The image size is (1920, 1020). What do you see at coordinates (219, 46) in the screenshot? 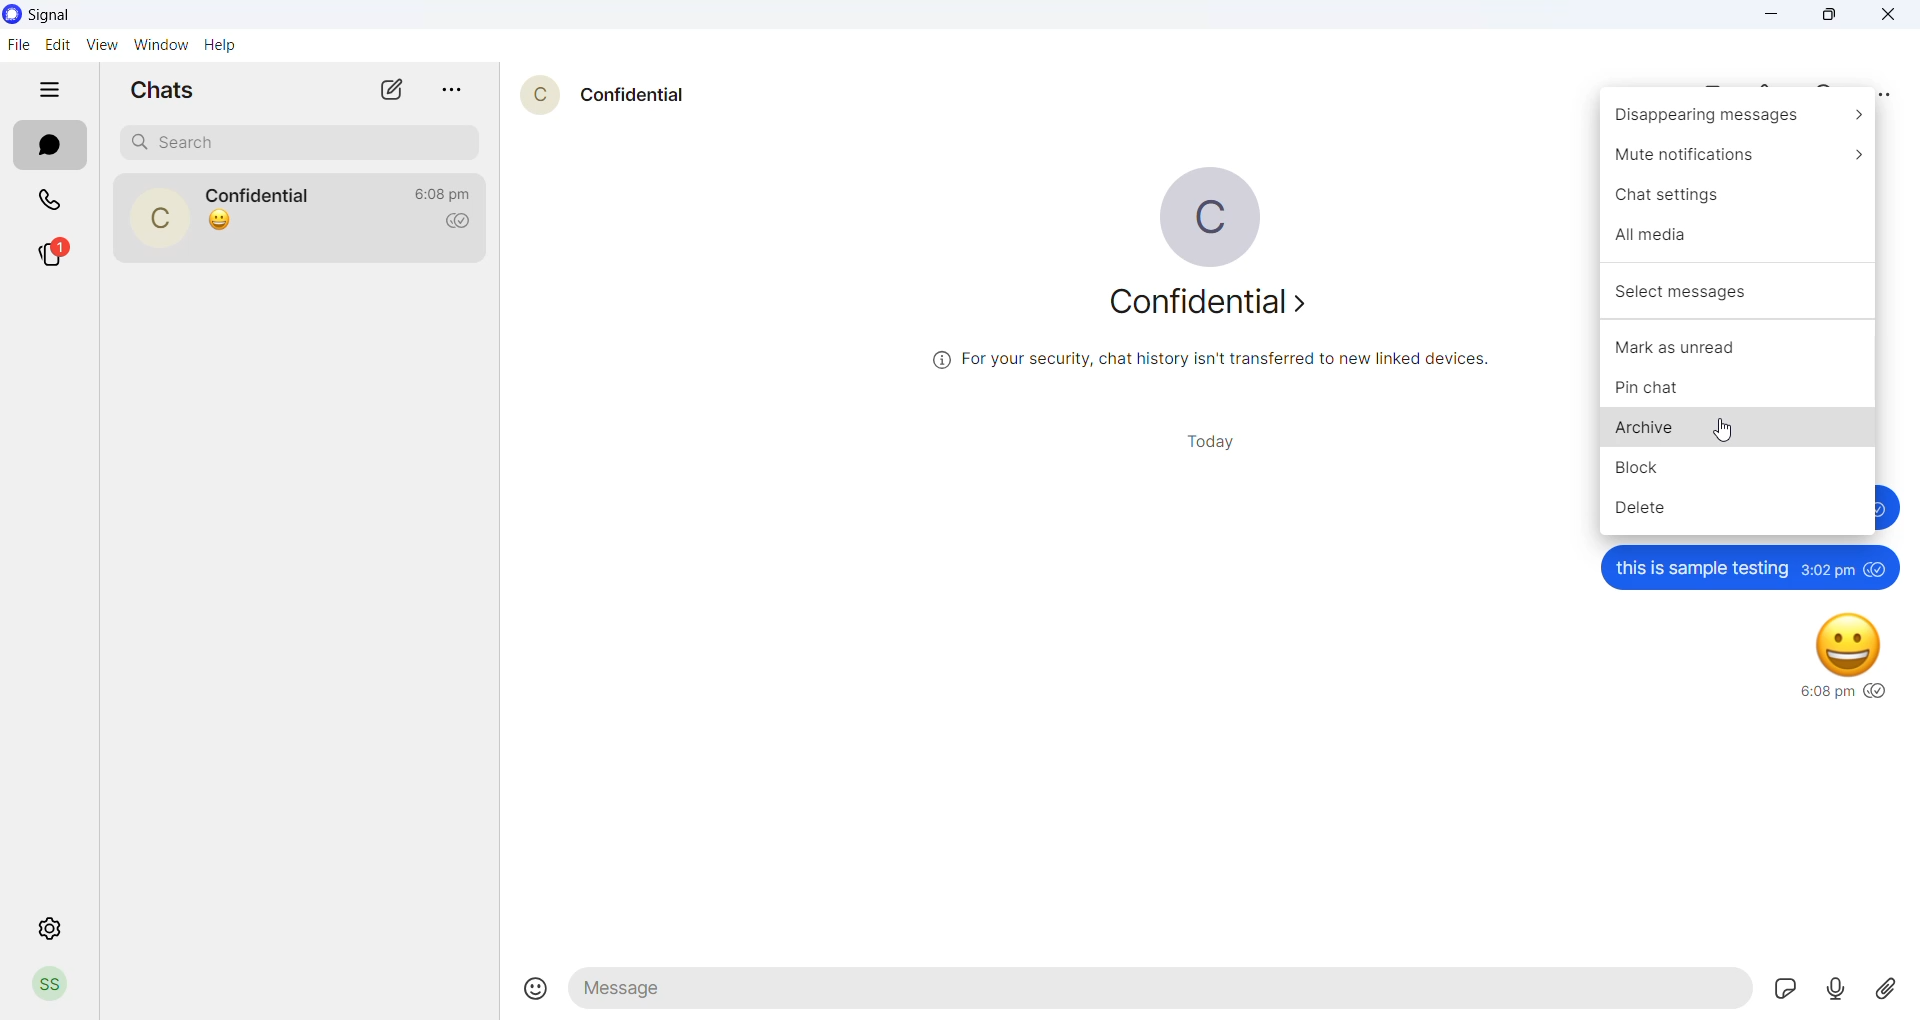
I see `help` at bounding box center [219, 46].